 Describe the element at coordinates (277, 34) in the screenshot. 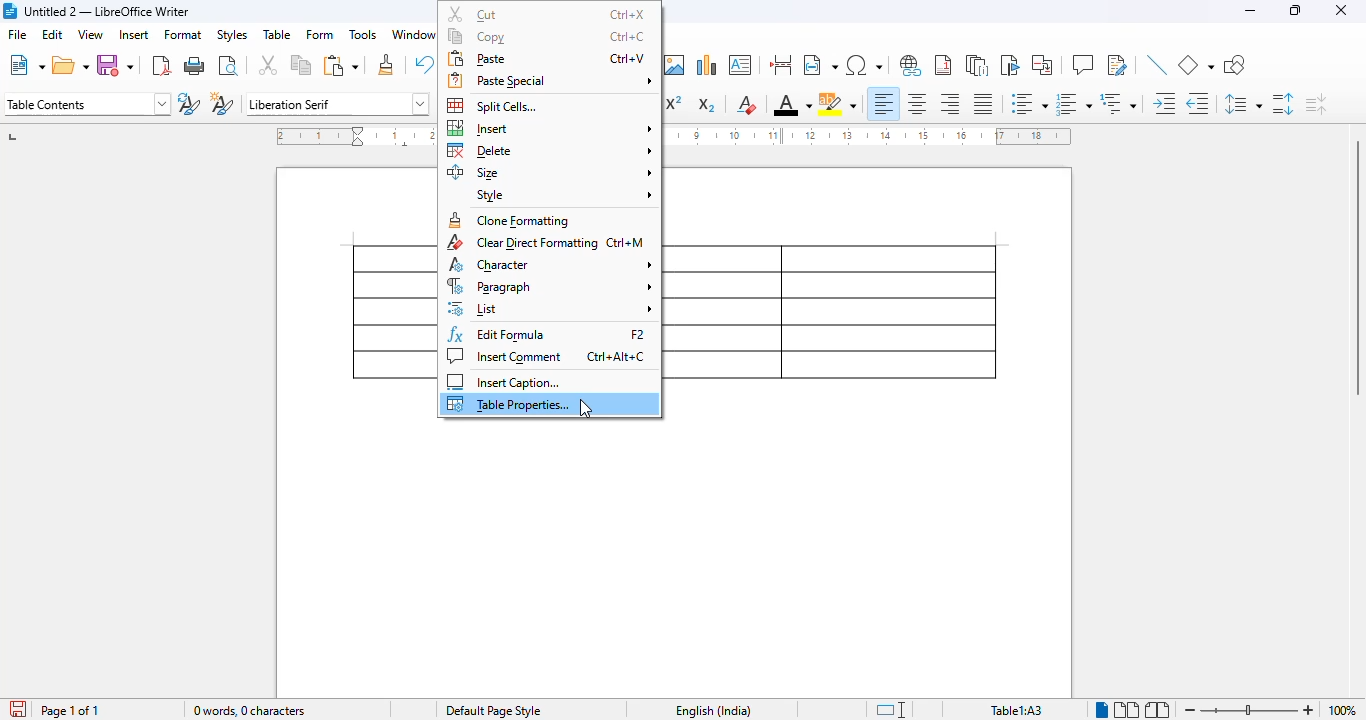

I see `table` at that location.